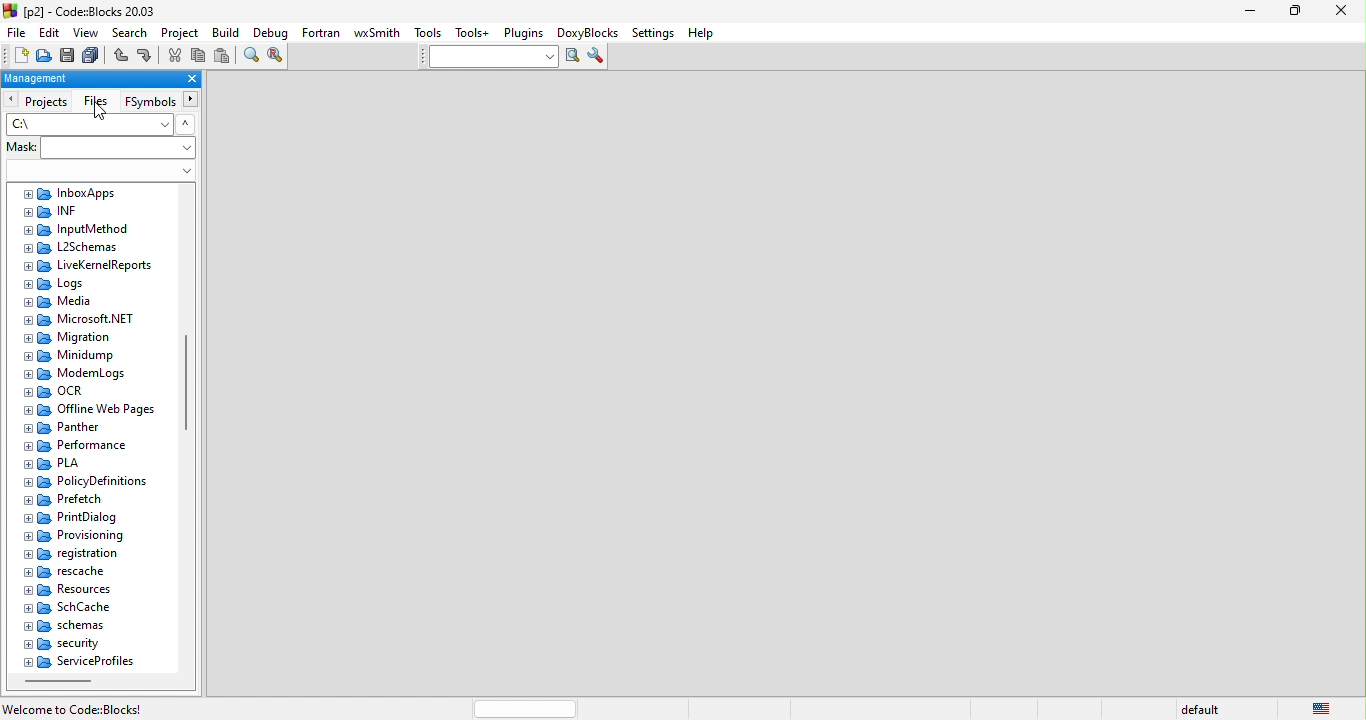 The image size is (1366, 720). Describe the element at coordinates (67, 426) in the screenshot. I see `panther` at that location.